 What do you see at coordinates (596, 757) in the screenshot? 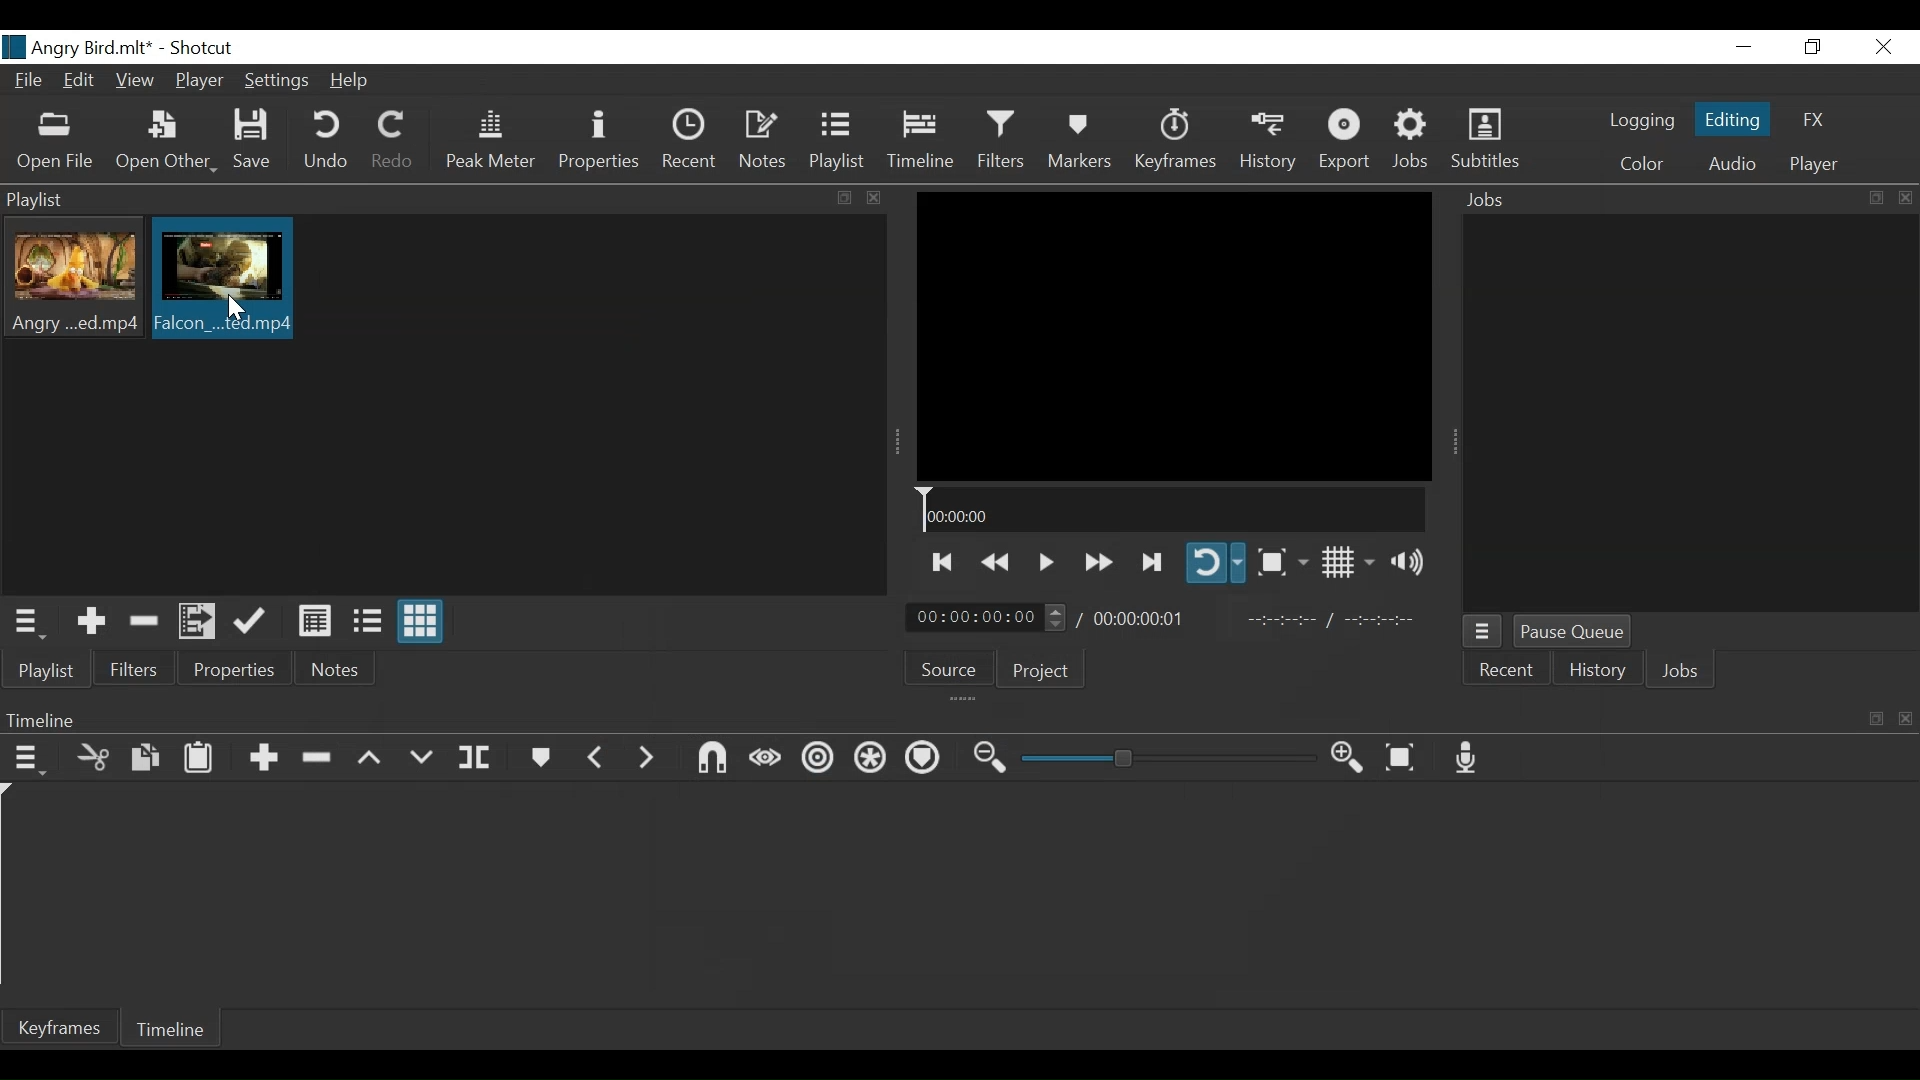
I see `Previous marker` at bounding box center [596, 757].